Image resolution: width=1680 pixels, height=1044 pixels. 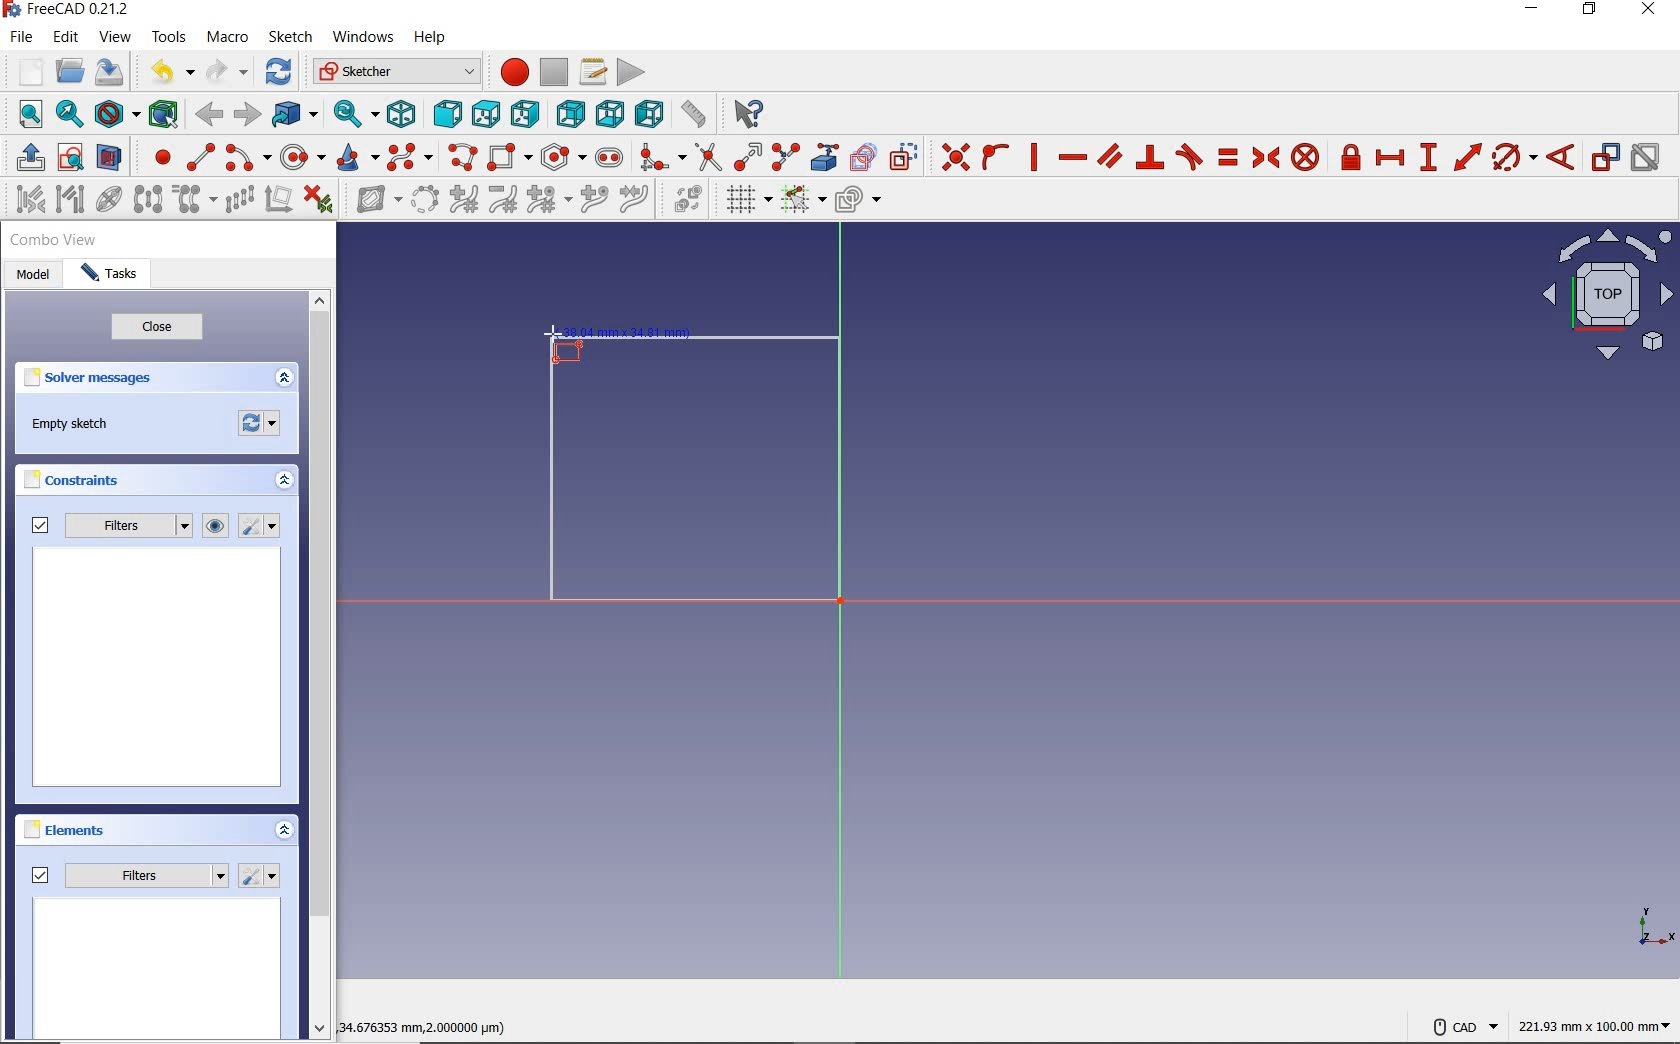 I want to click on expand, so click(x=284, y=378).